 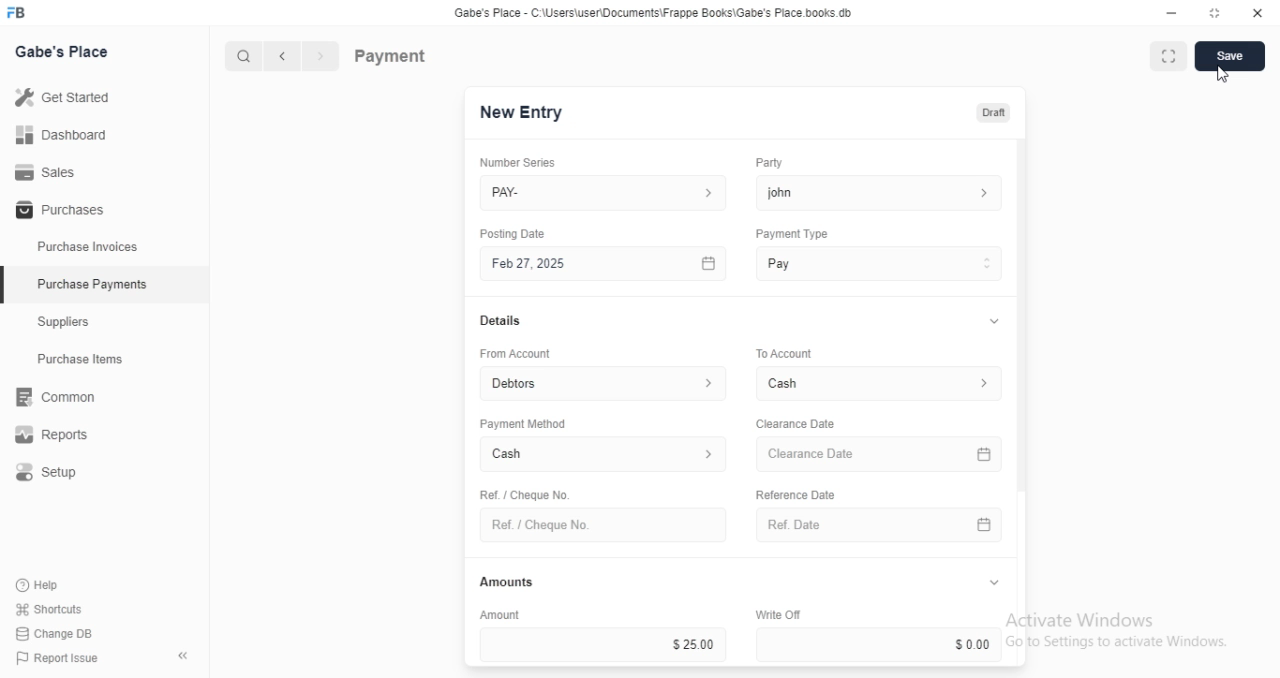 I want to click on expand/collapse, so click(x=990, y=322).